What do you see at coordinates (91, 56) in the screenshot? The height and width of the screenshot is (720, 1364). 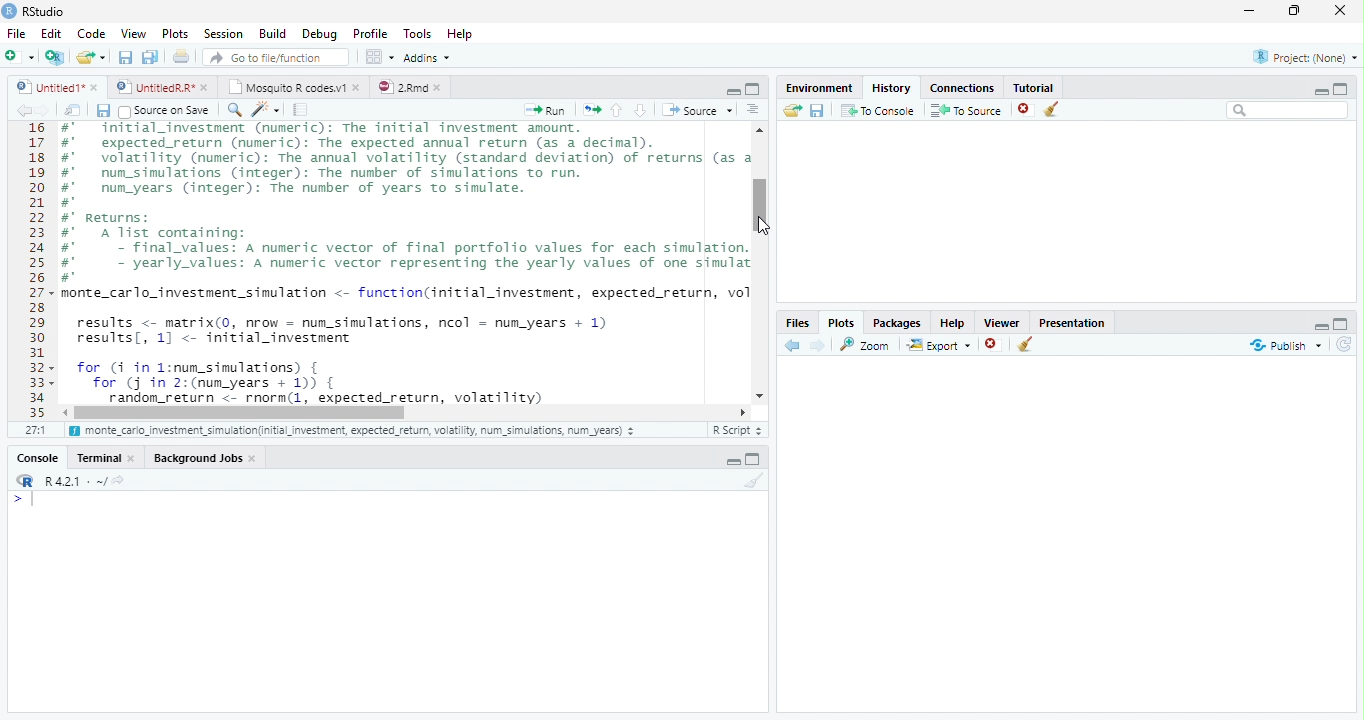 I see `Open an existing file` at bounding box center [91, 56].